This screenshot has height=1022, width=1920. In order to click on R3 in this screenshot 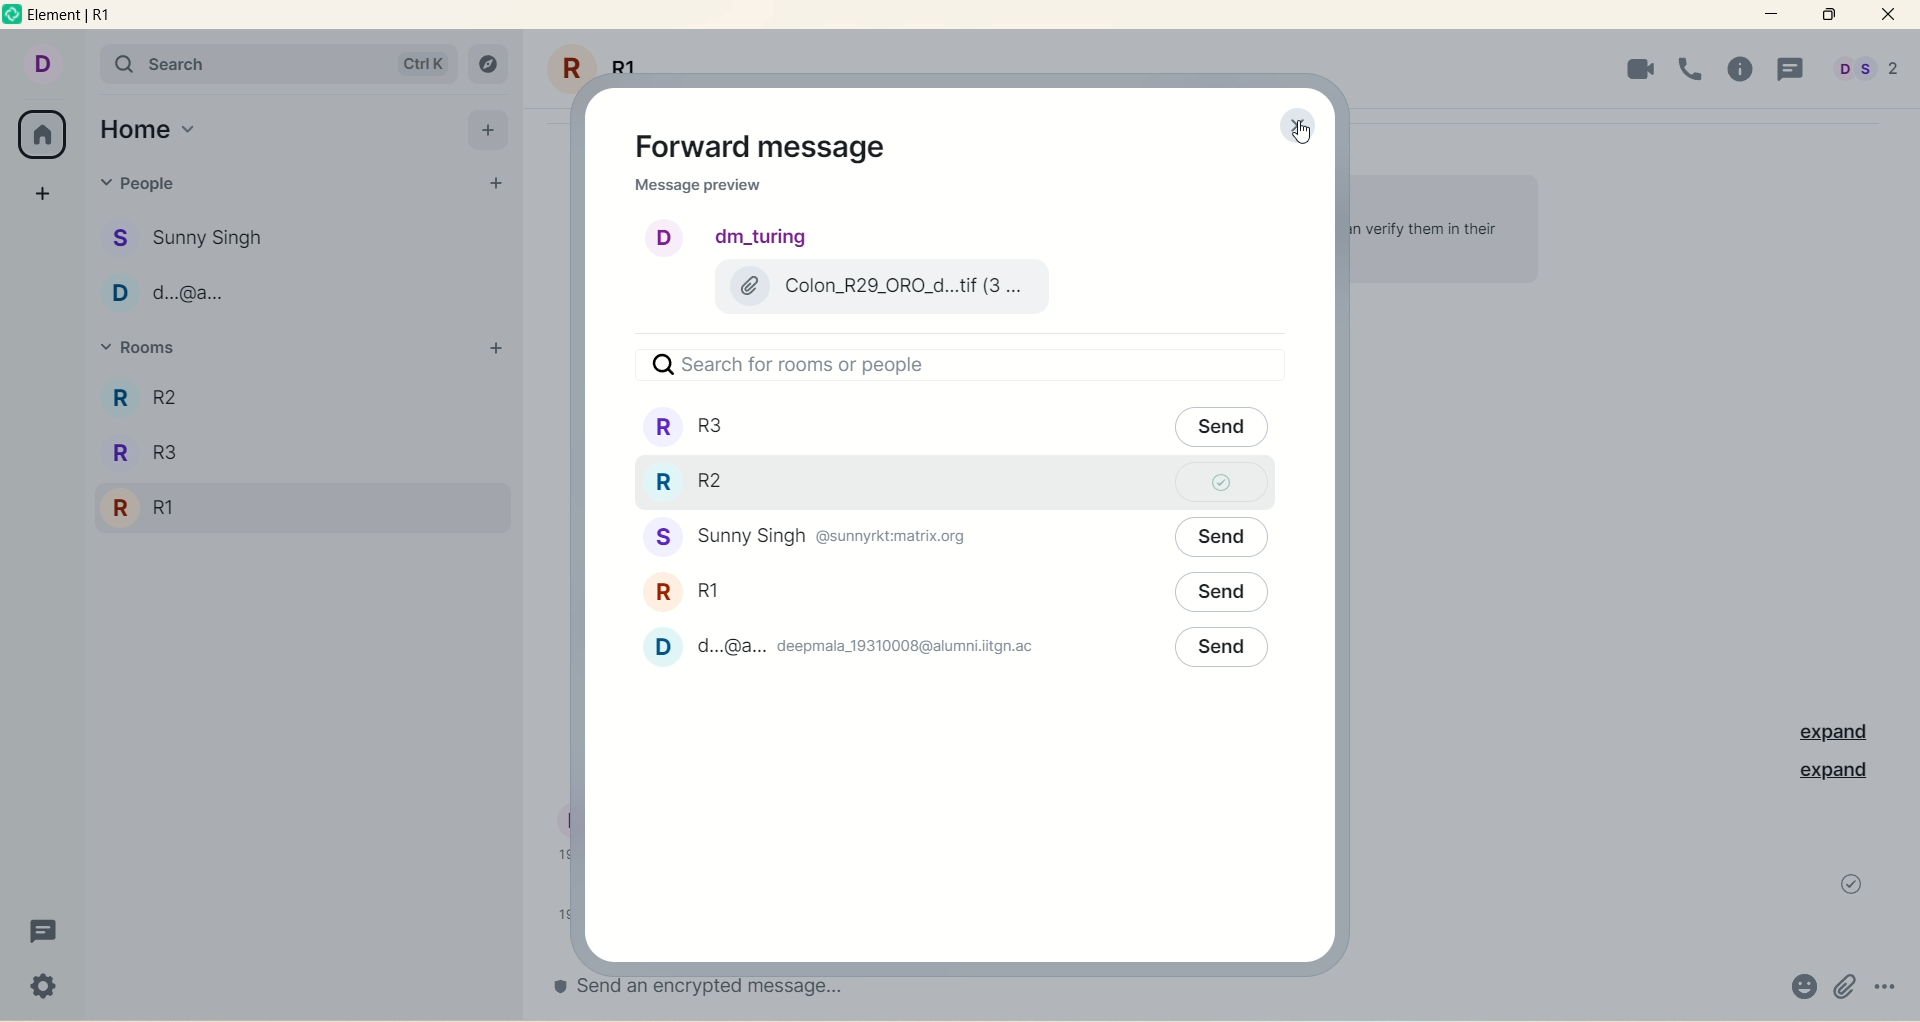, I will do `click(183, 396)`.